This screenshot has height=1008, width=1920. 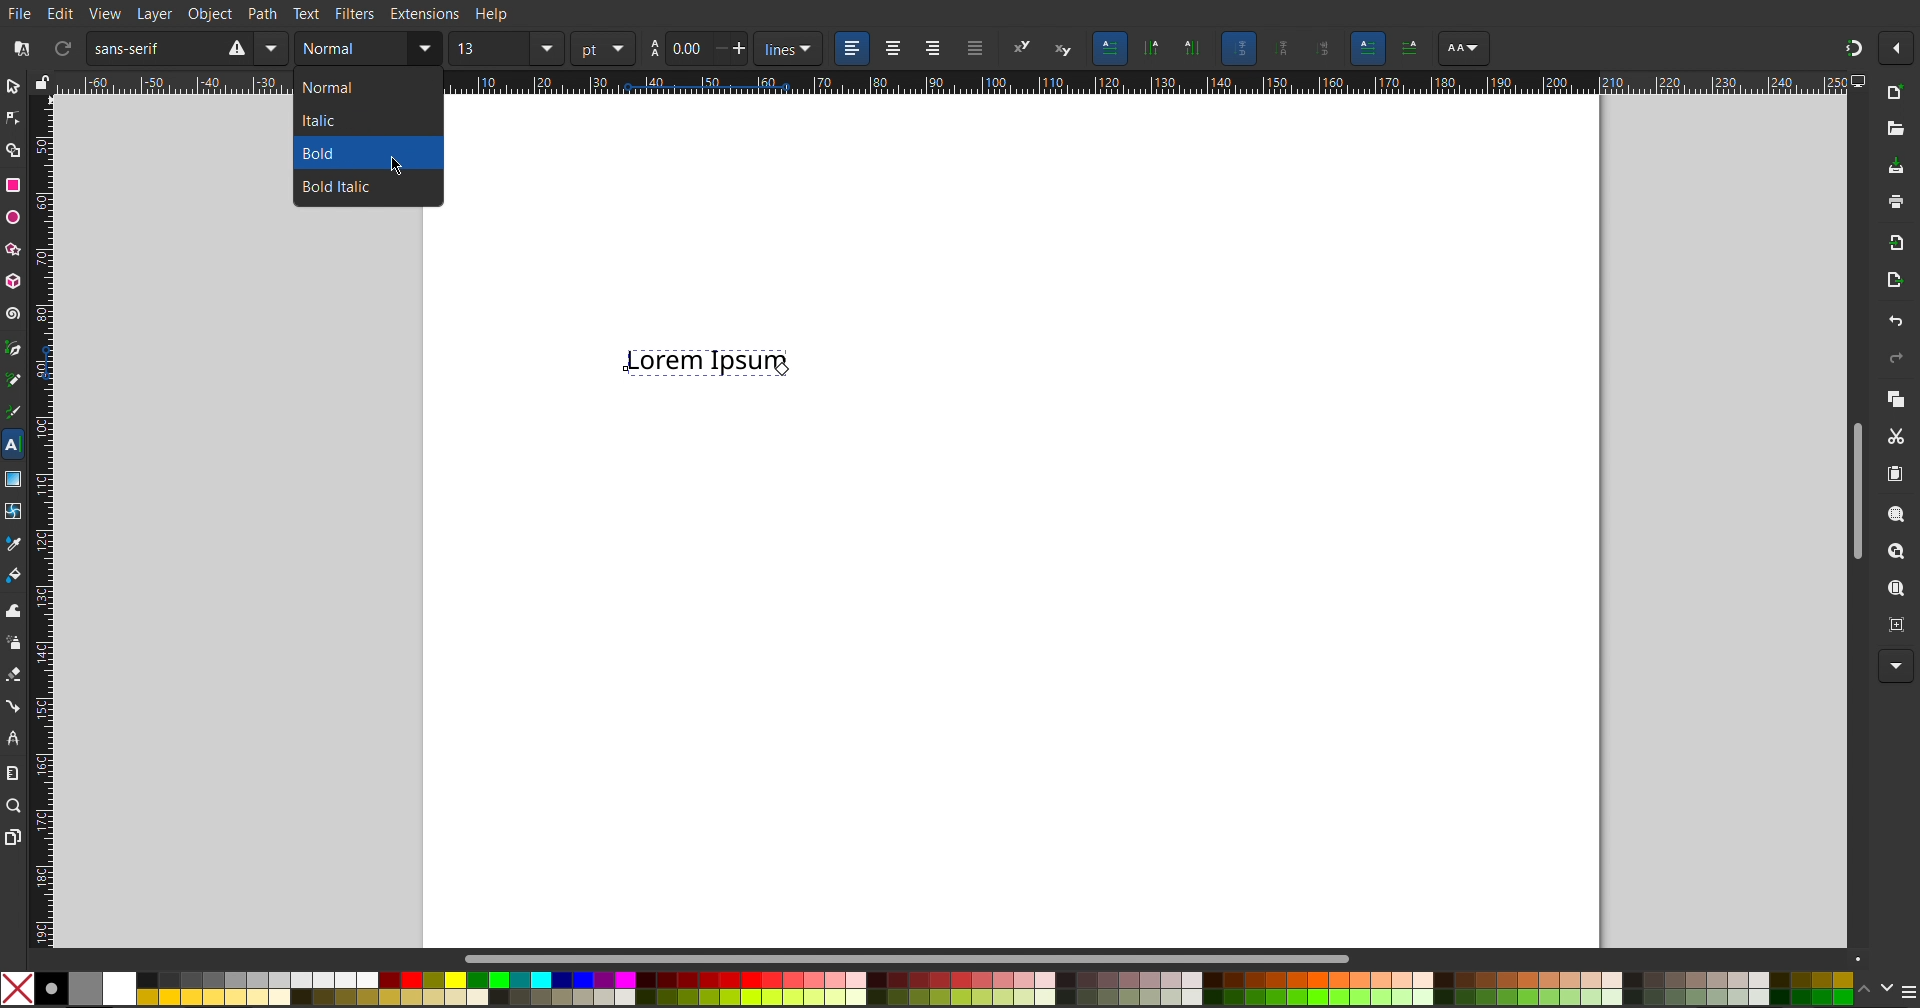 I want to click on Text, so click(x=307, y=13).